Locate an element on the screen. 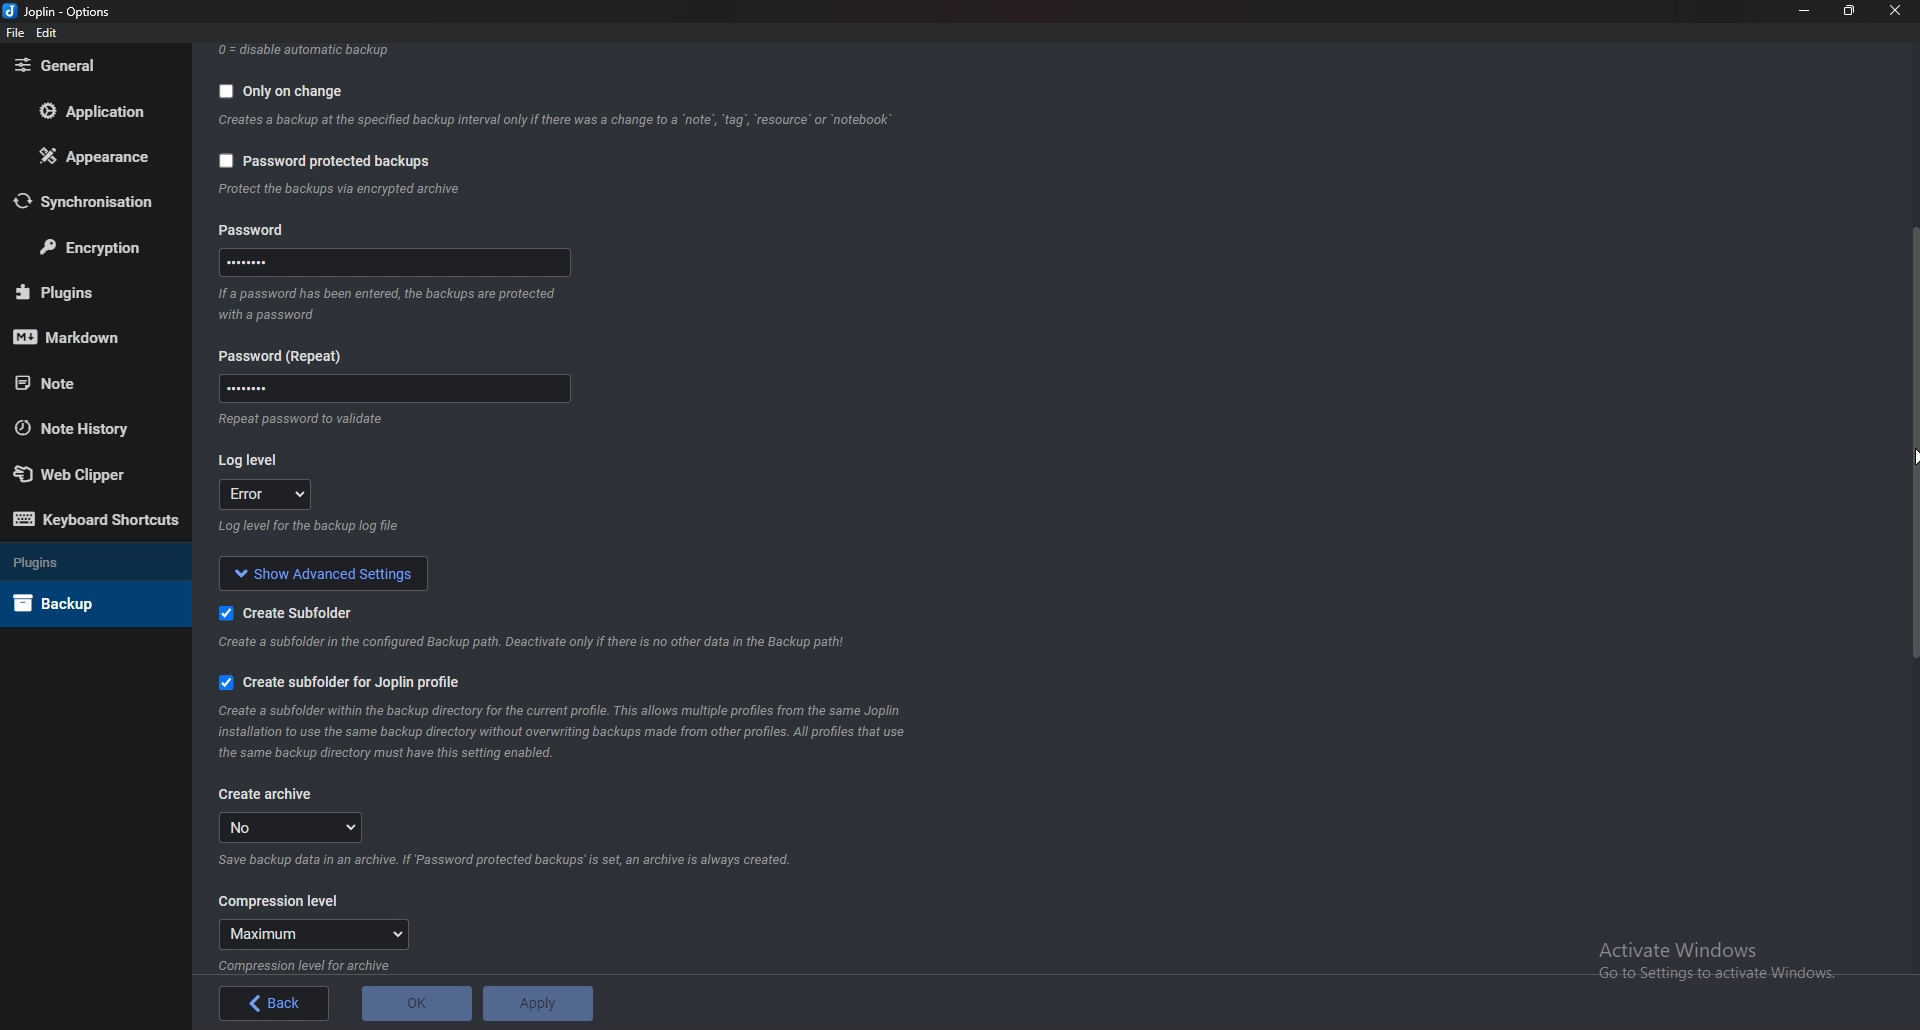 This screenshot has width=1920, height=1030. Maximum is located at coordinates (318, 935).